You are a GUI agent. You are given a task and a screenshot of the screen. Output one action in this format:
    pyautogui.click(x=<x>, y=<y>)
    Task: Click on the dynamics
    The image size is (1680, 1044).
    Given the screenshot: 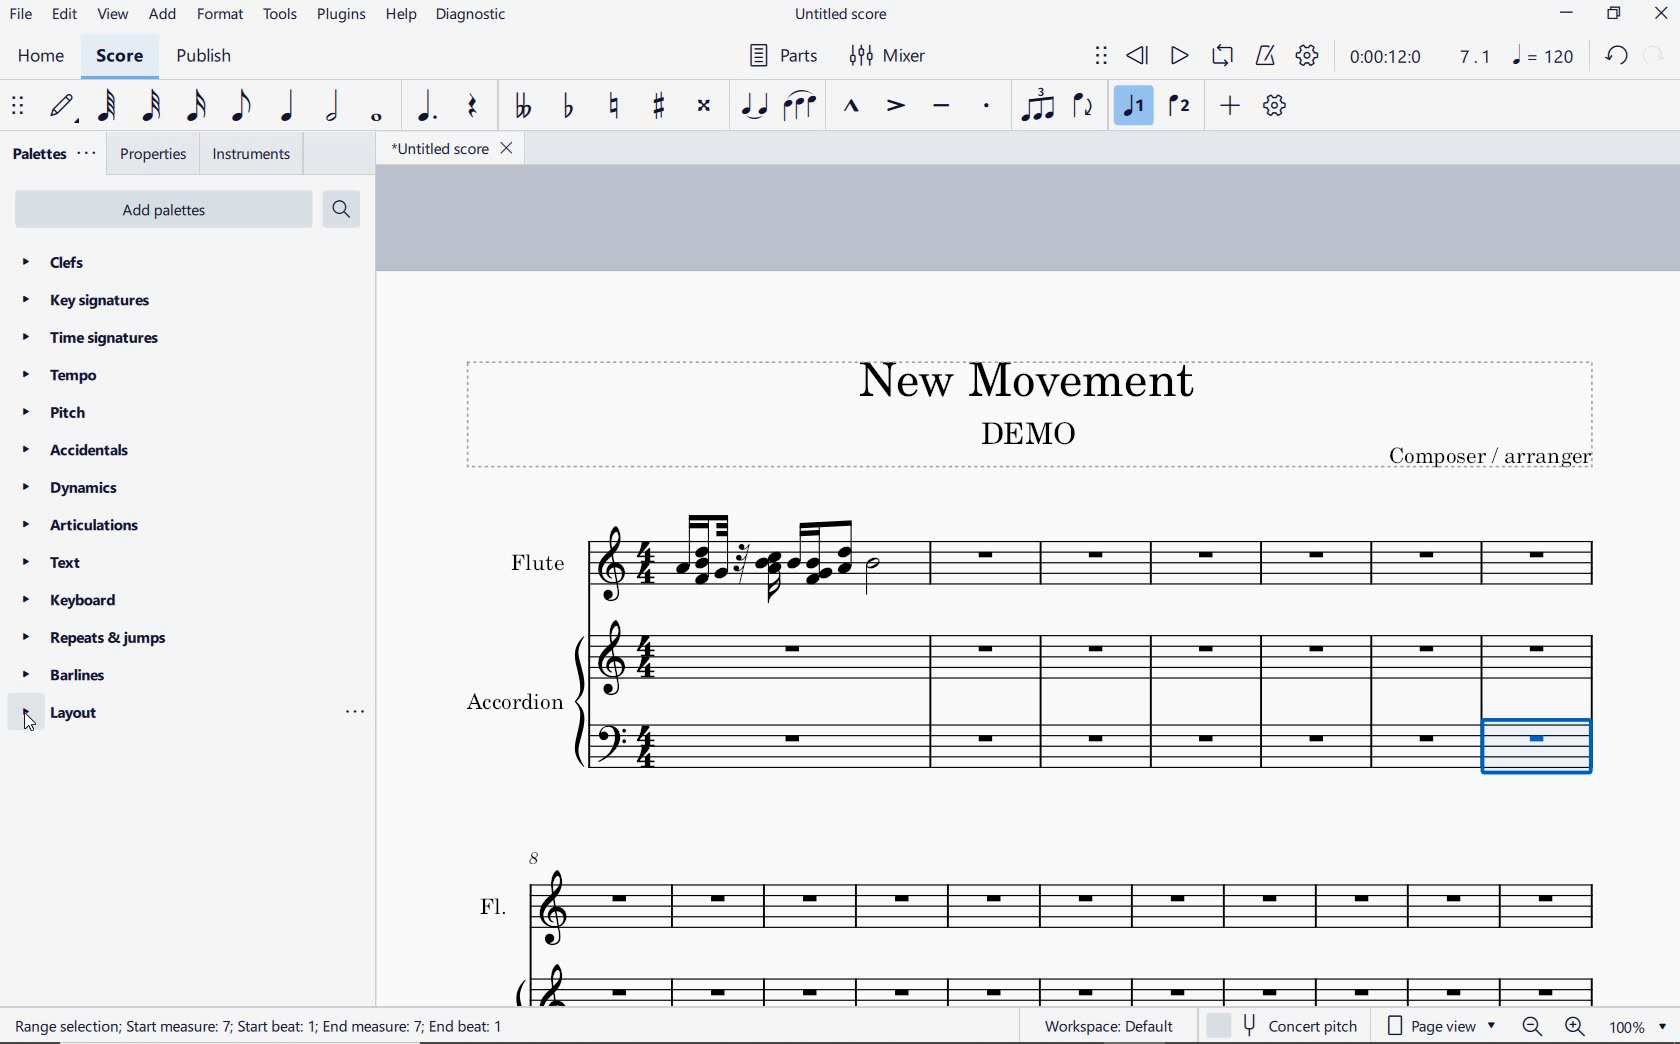 What is the action you would take?
    pyautogui.click(x=76, y=488)
    